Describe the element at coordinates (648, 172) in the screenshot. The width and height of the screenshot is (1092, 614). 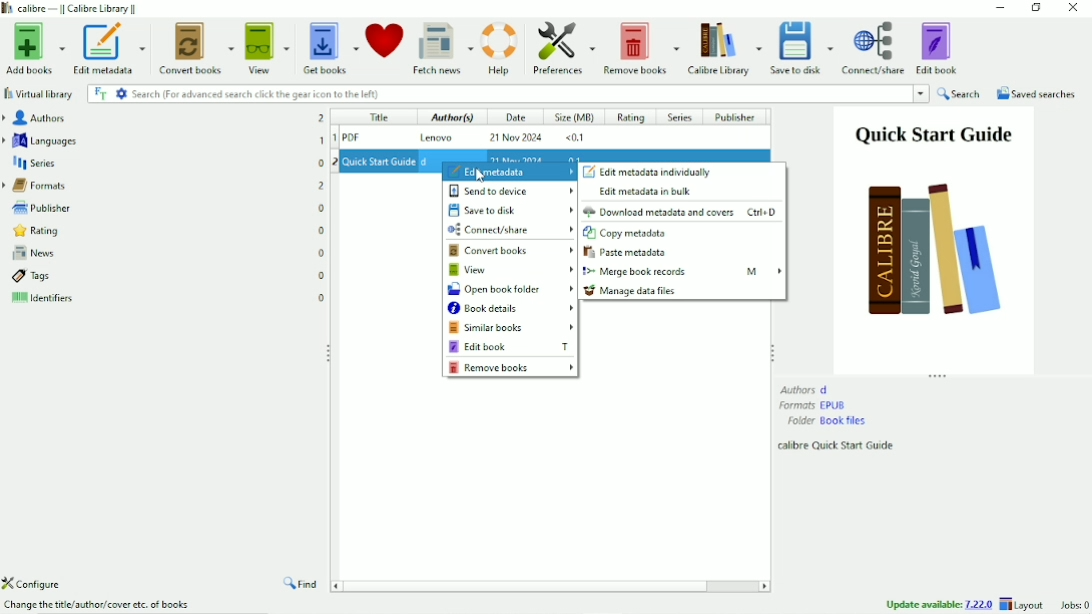
I see `Edit metadata individually` at that location.